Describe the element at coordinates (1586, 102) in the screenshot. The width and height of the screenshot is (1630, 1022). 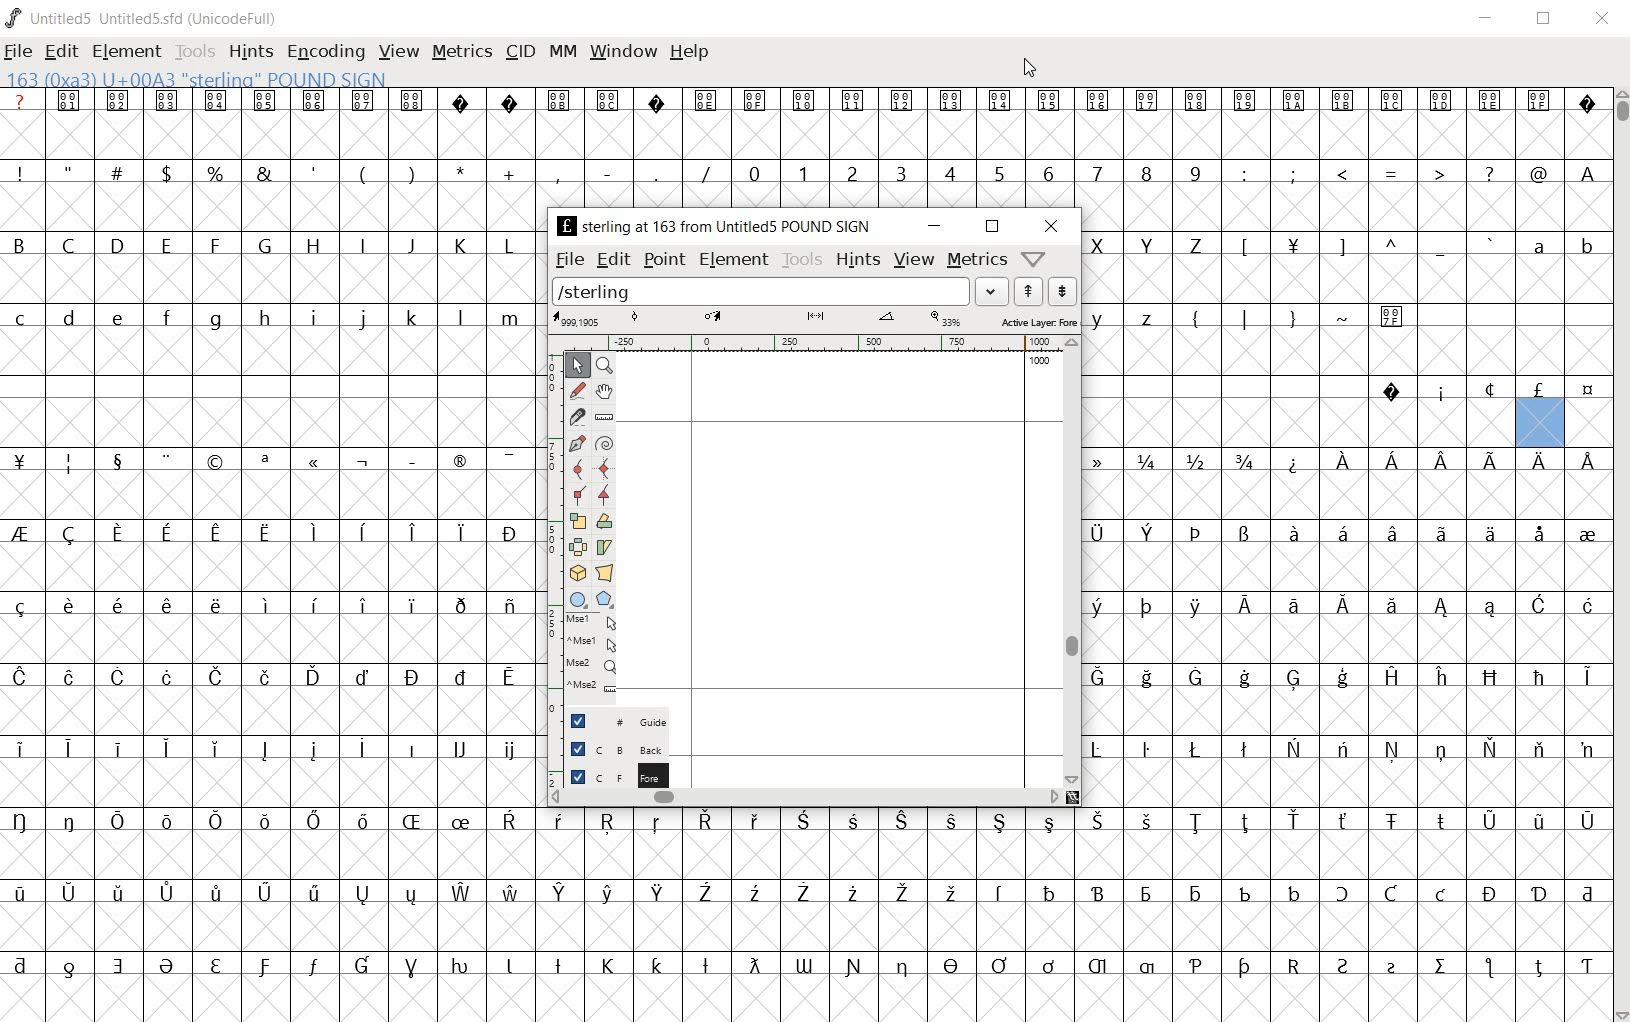
I see `Symbol` at that location.